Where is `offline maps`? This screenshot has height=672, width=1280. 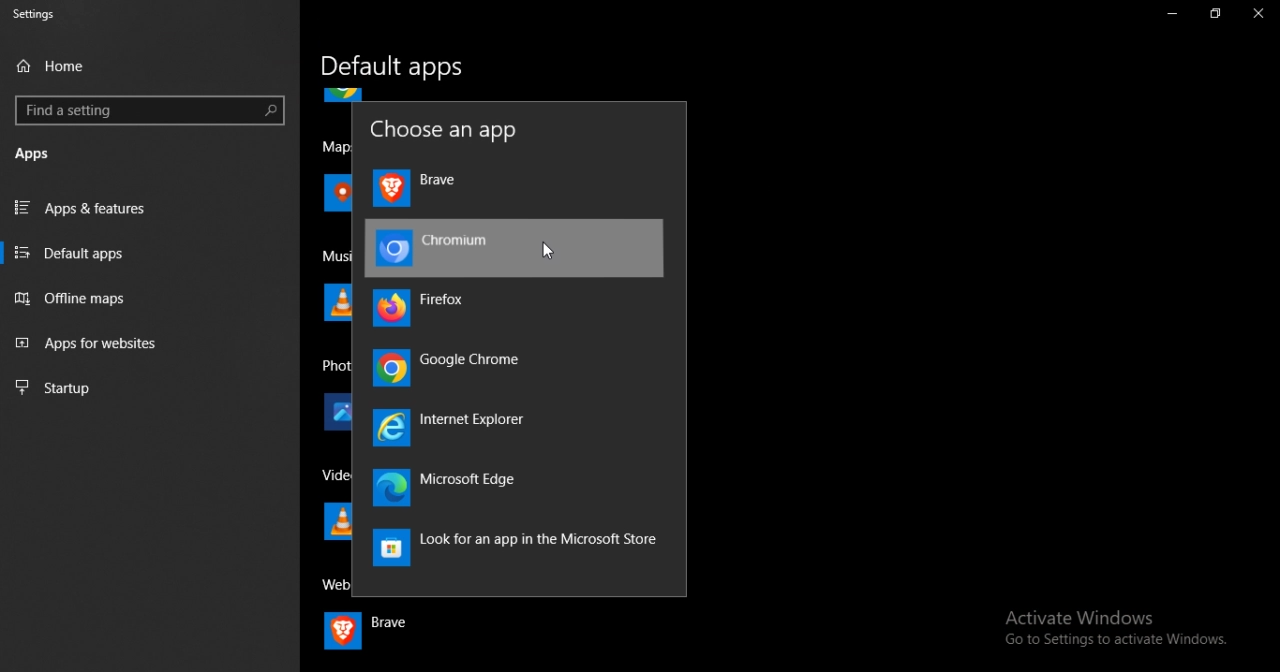
offline maps is located at coordinates (150, 298).